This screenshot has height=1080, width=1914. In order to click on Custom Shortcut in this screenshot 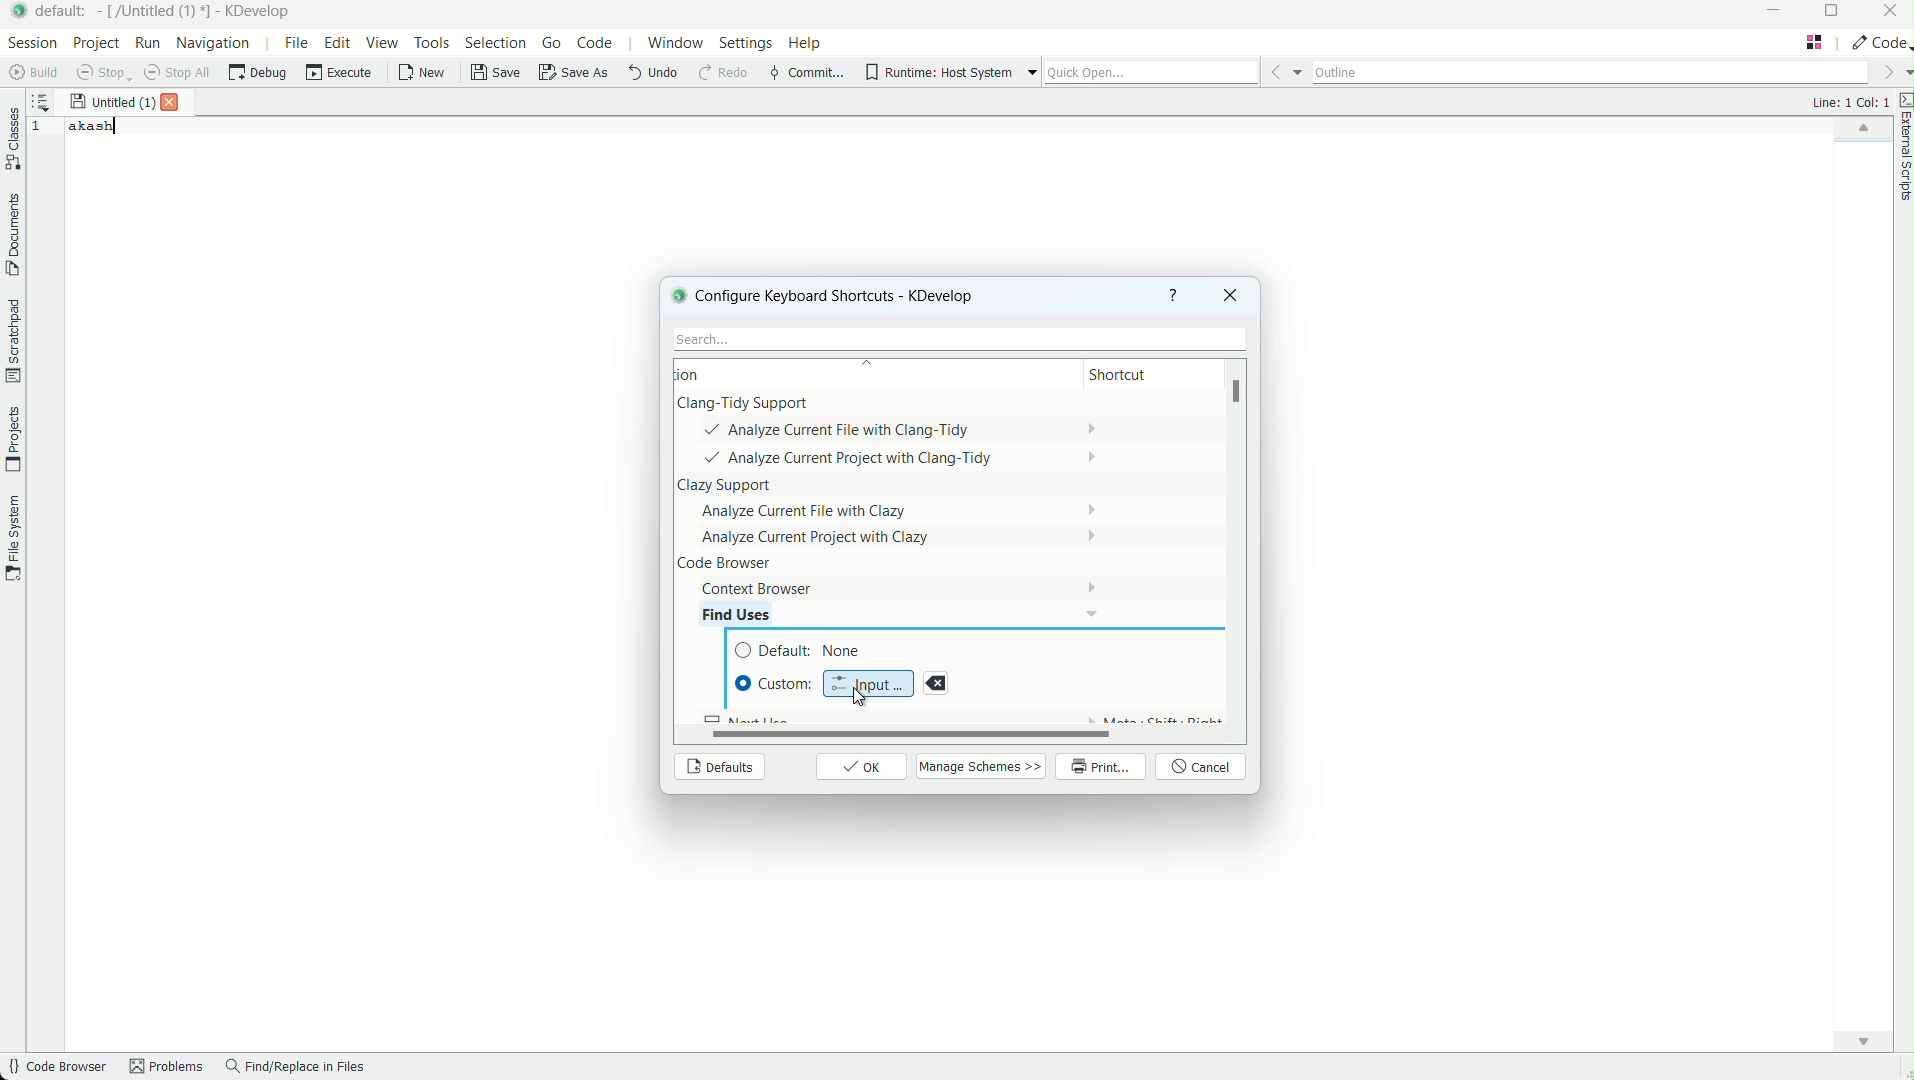, I will do `click(775, 683)`.